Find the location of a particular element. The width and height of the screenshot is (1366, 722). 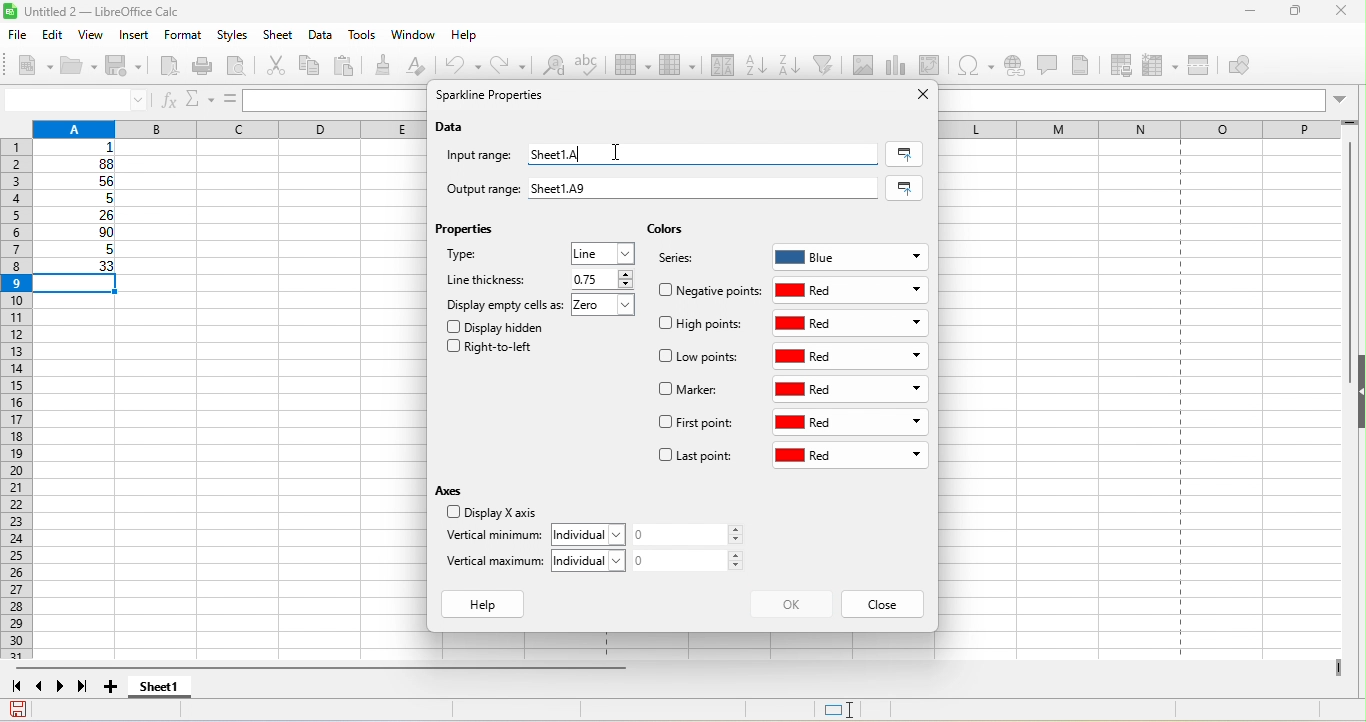

formula is located at coordinates (228, 99).